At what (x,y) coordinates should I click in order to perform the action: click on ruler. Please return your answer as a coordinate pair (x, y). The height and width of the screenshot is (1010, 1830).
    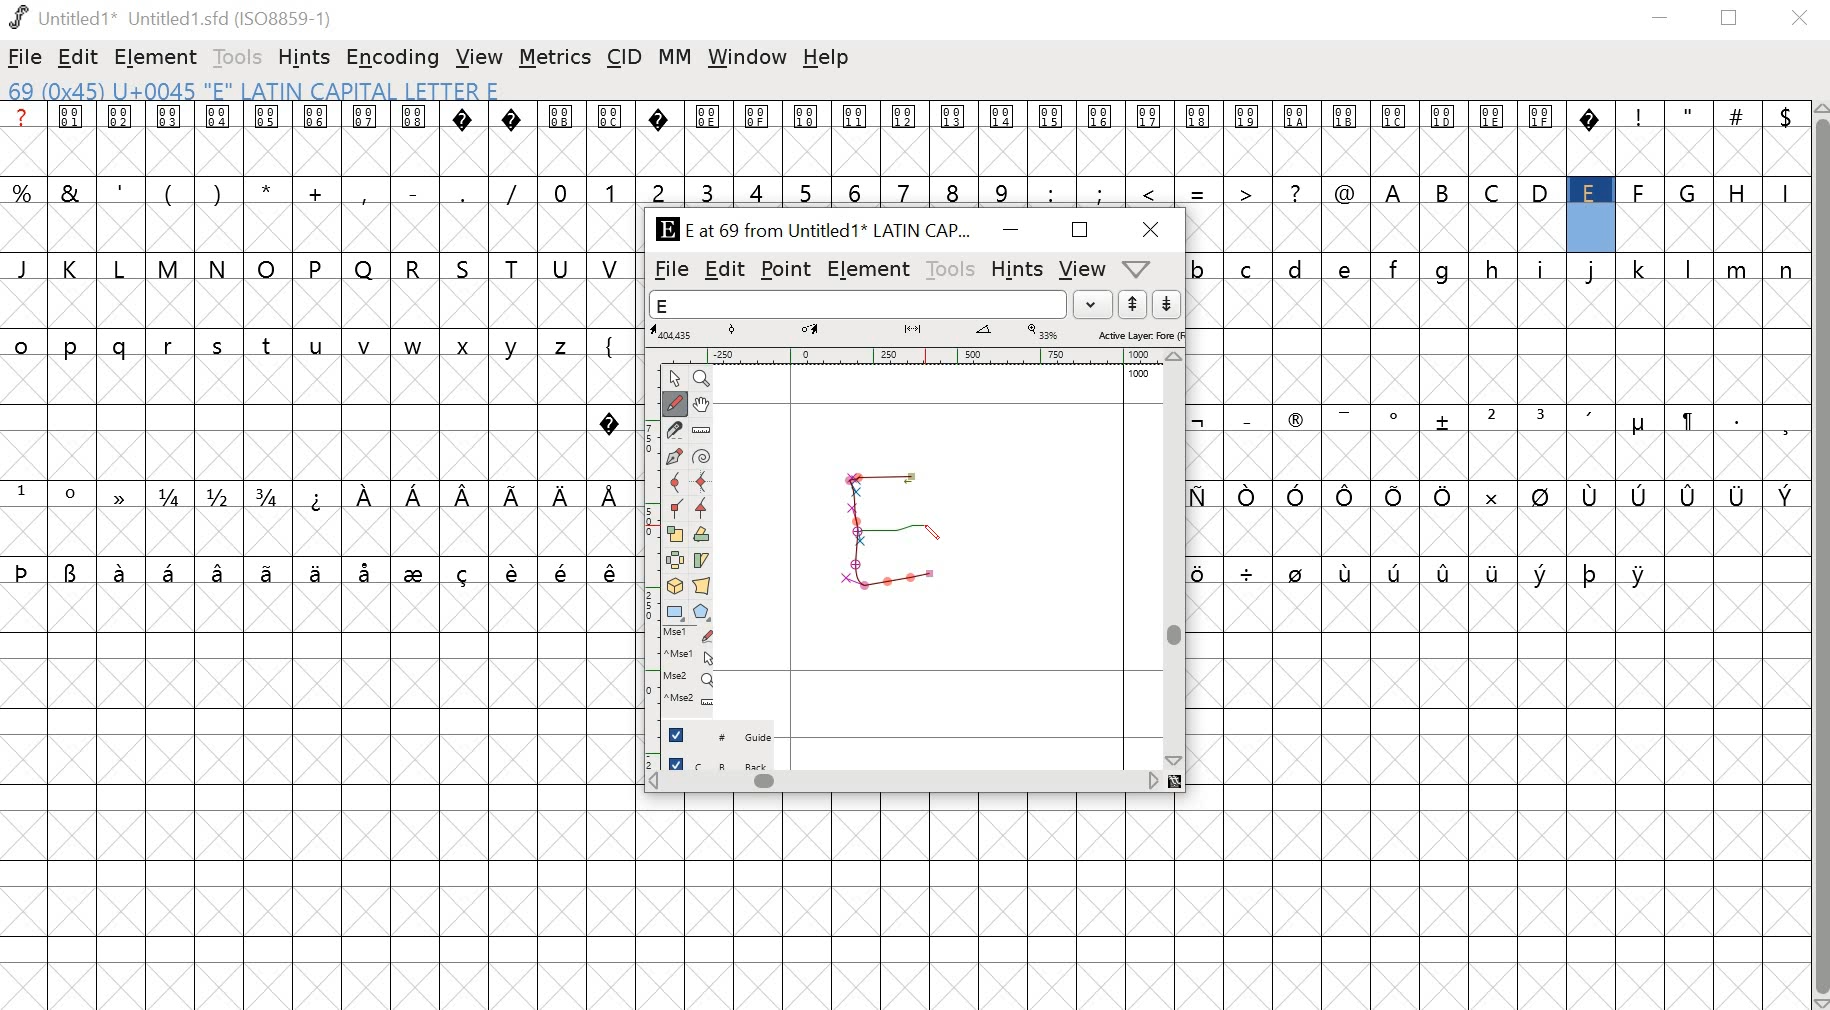
    Looking at the image, I should click on (645, 564).